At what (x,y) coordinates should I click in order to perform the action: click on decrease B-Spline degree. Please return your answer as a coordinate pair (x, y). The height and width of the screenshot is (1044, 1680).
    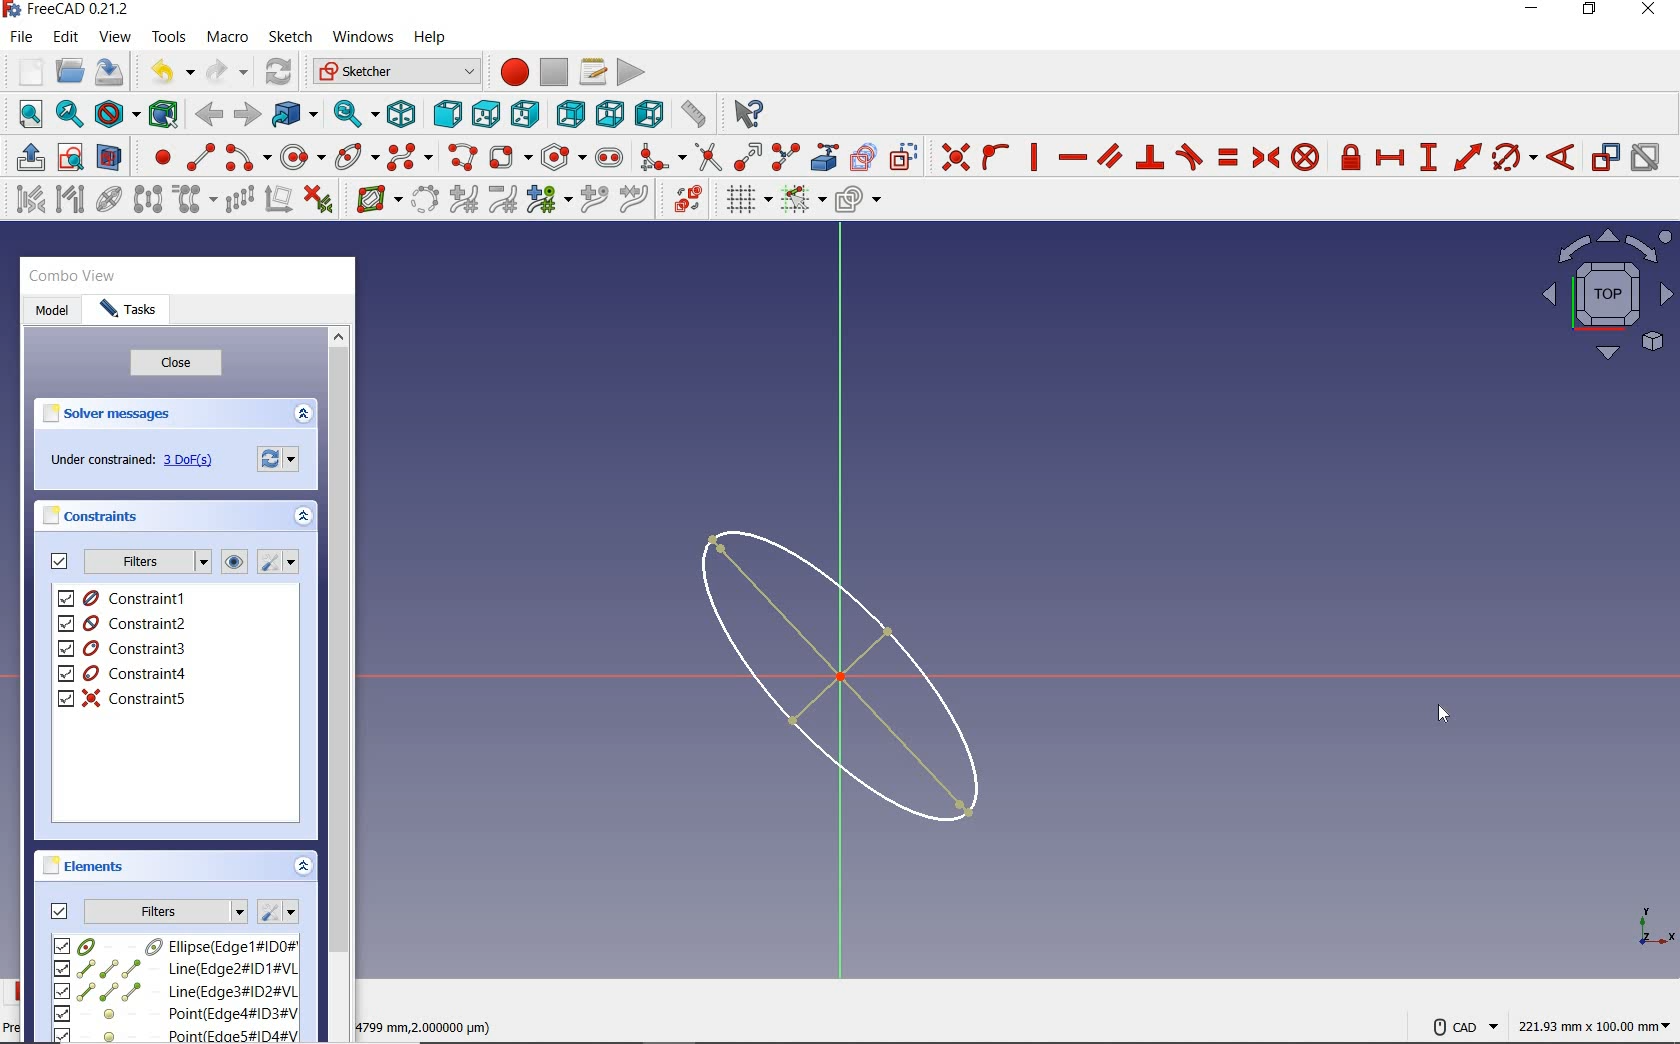
    Looking at the image, I should click on (502, 199).